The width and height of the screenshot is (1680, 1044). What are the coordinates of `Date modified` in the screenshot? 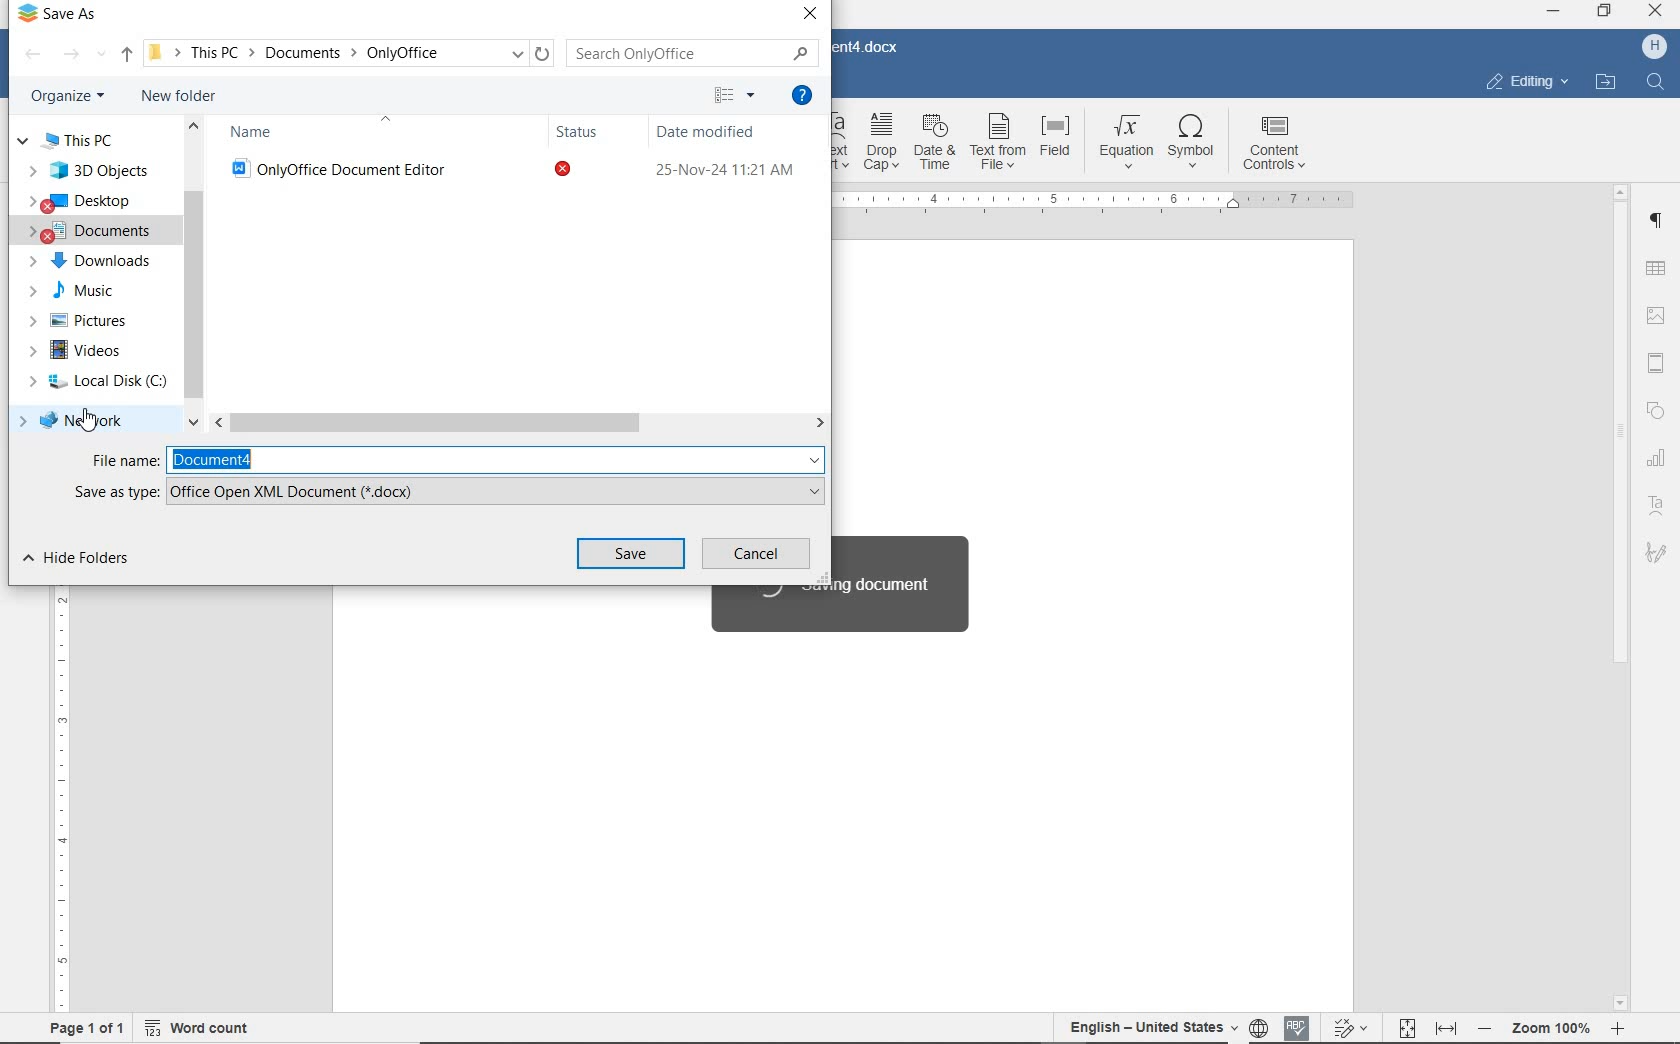 It's located at (704, 130).